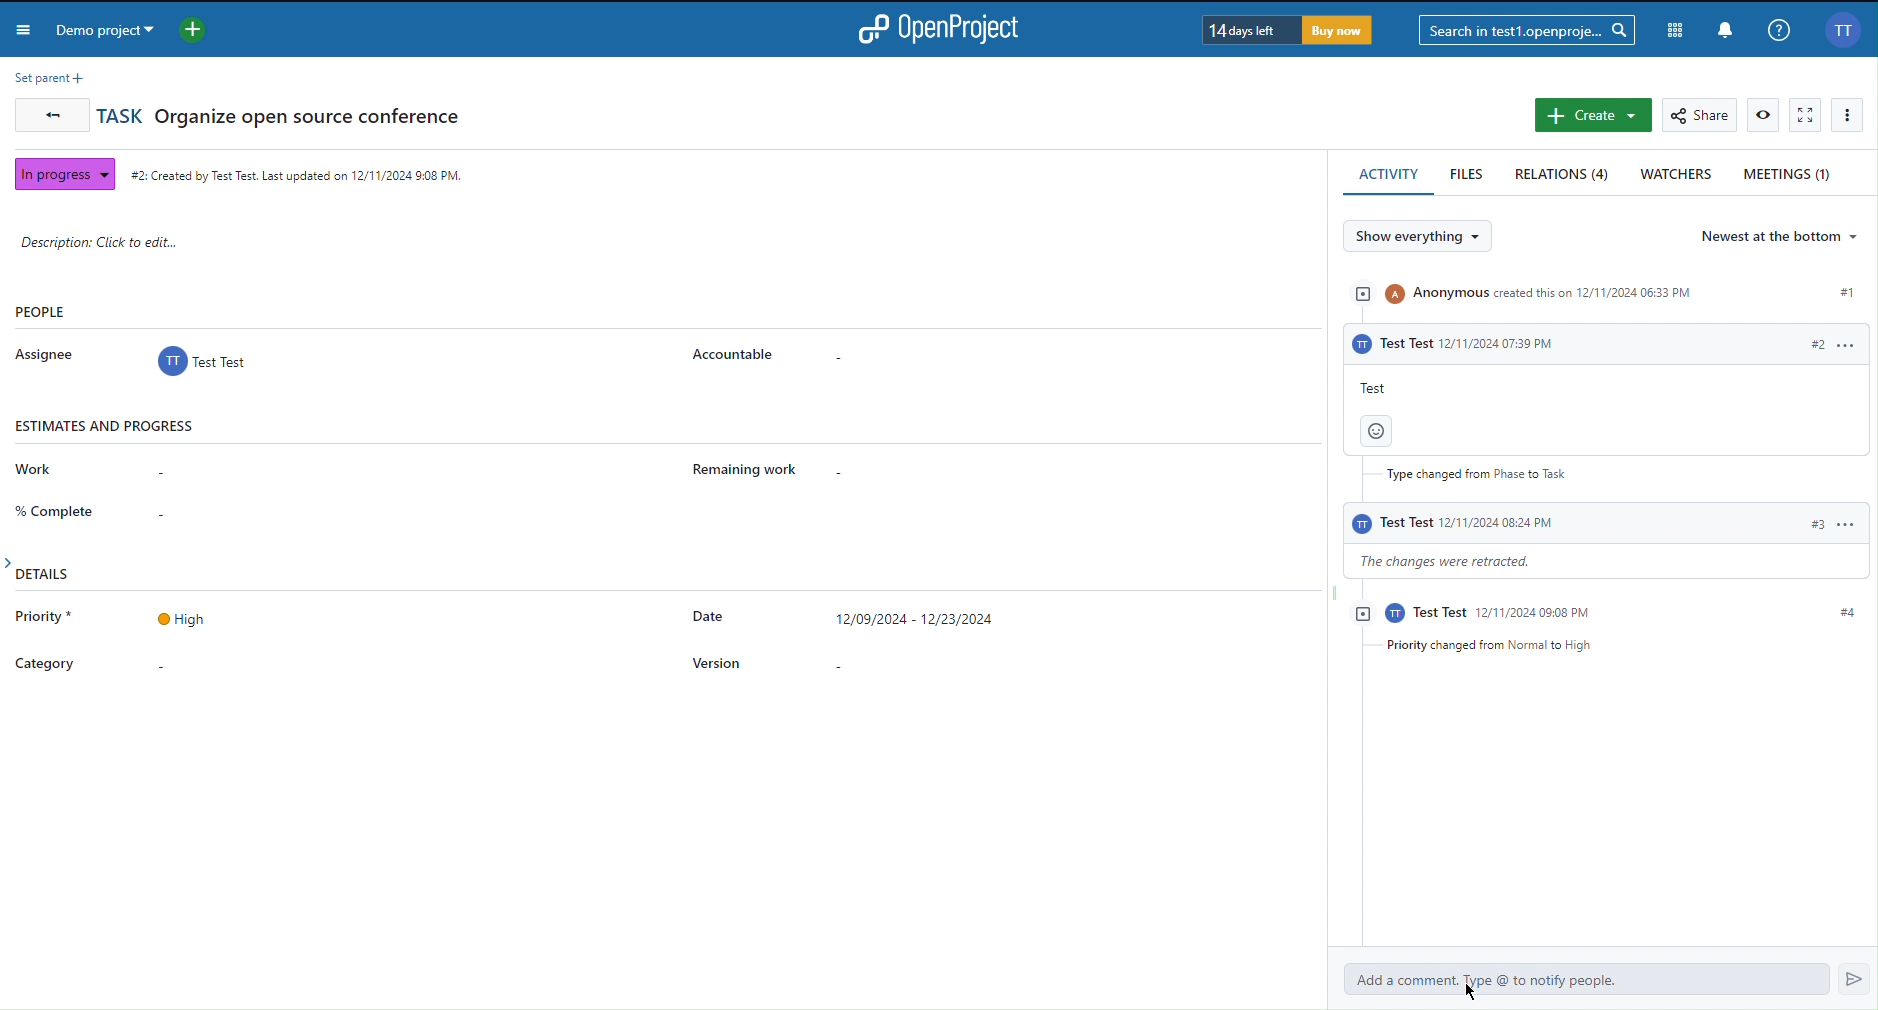 The image size is (1878, 1010). Describe the element at coordinates (1790, 173) in the screenshot. I see `Meetings` at that location.